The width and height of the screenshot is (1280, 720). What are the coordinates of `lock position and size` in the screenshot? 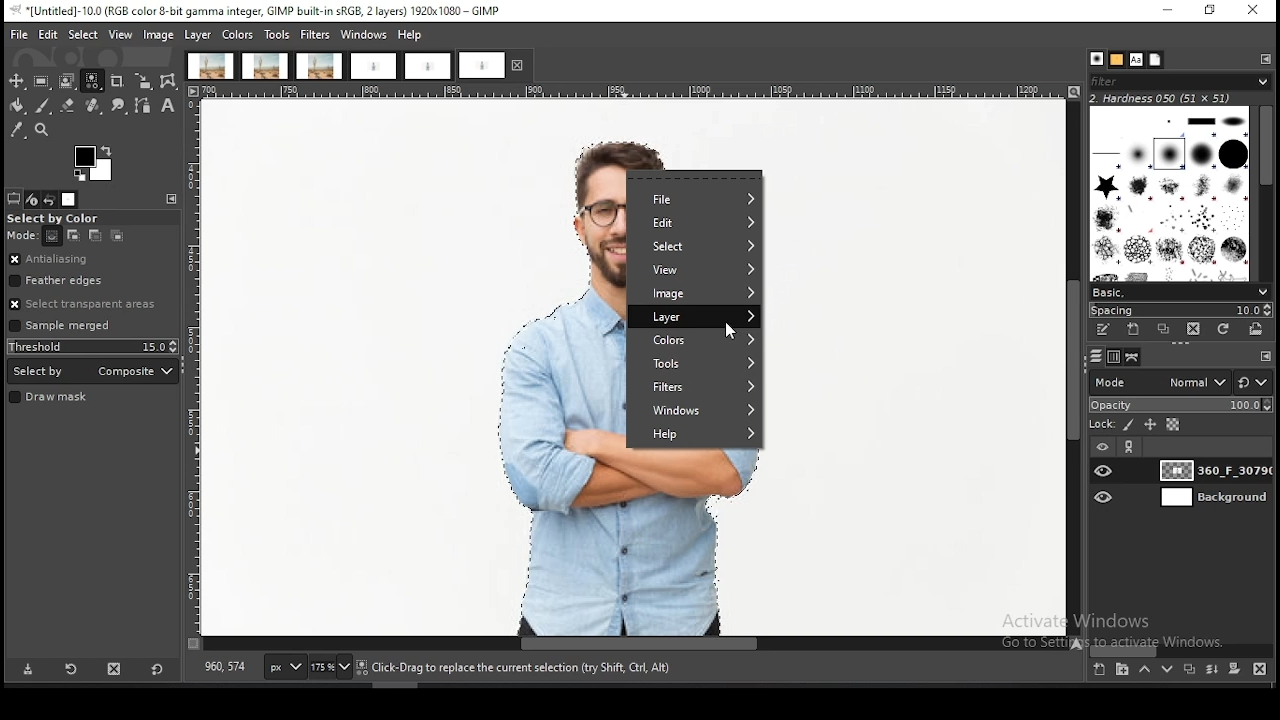 It's located at (1149, 426).